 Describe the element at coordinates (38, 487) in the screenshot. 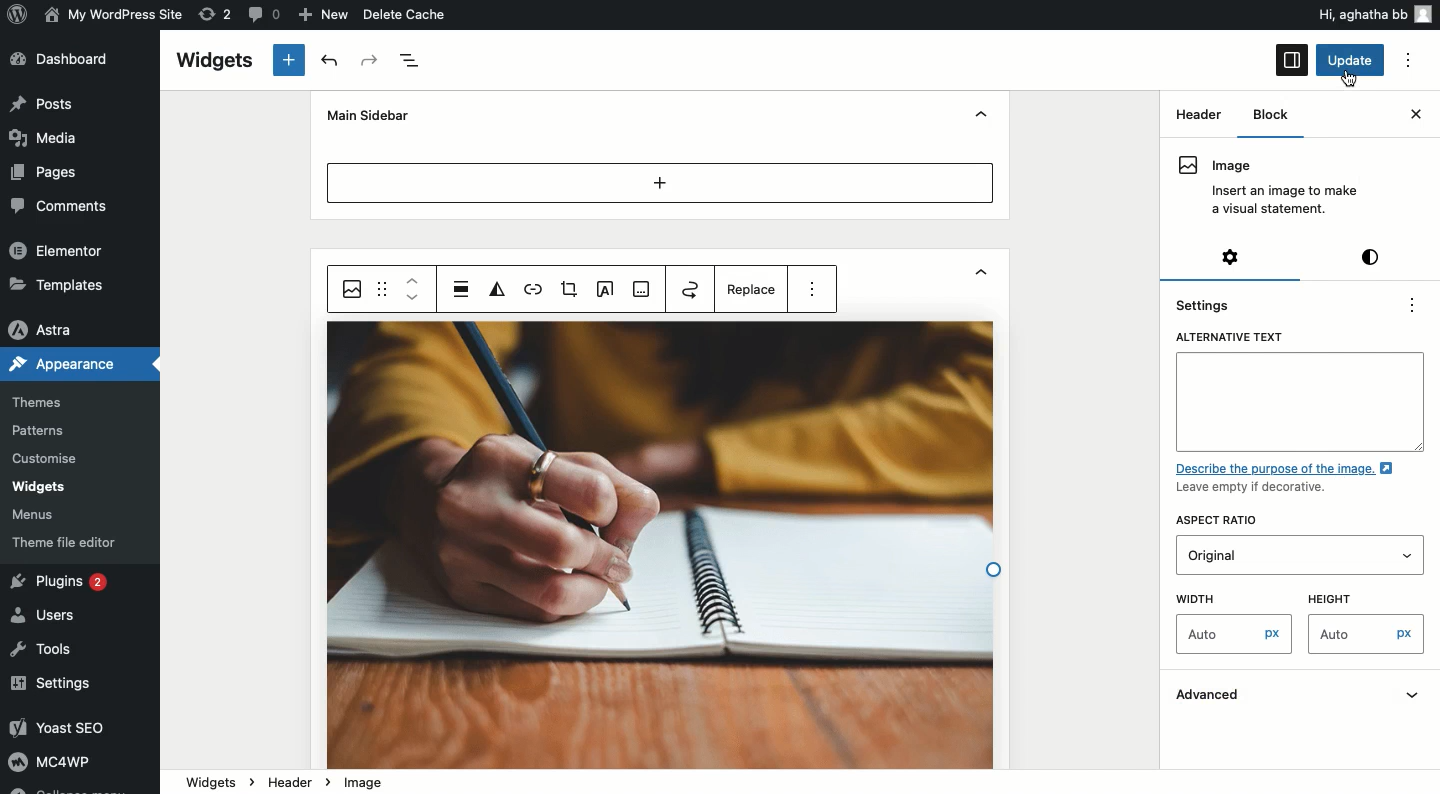

I see `Widgets` at that location.